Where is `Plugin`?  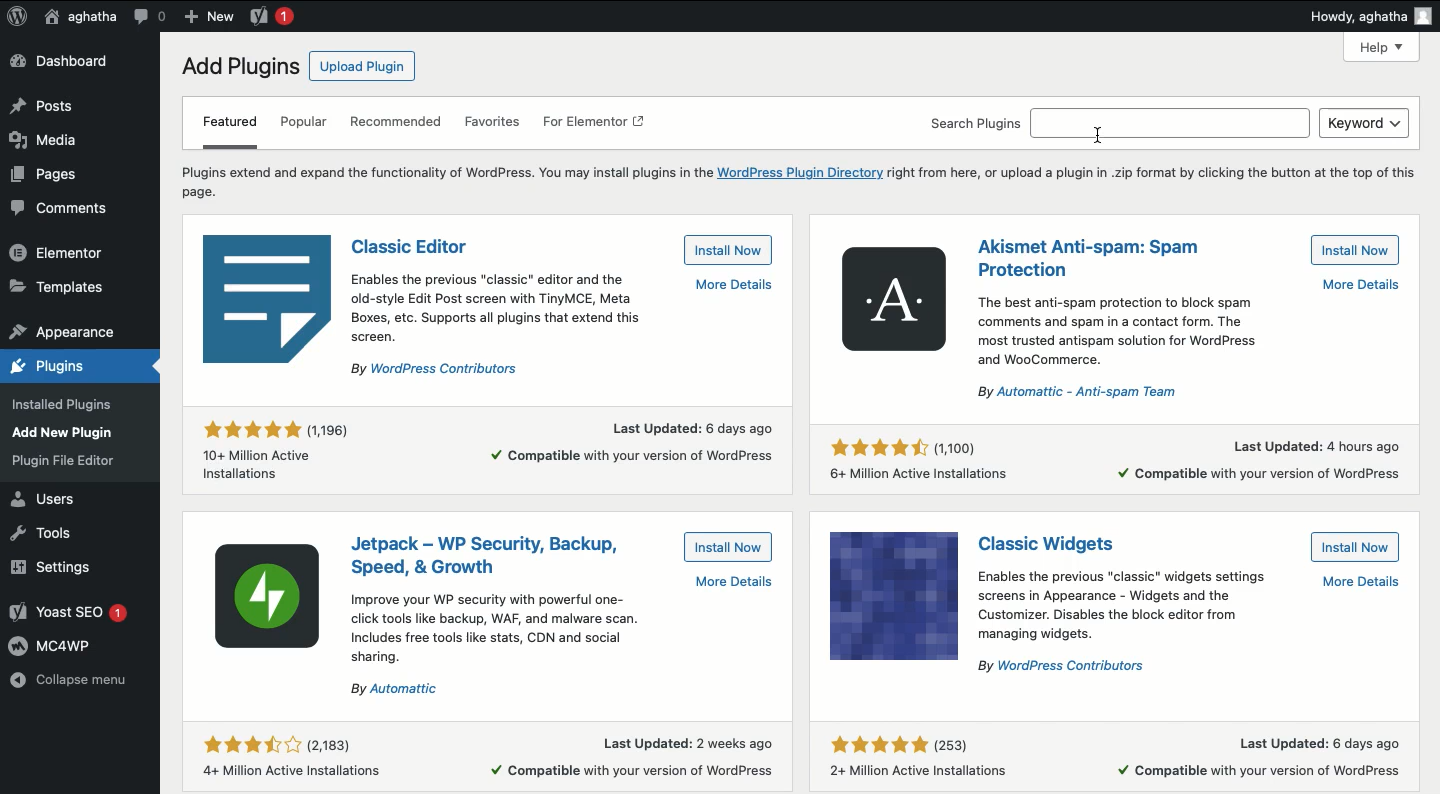 Plugin is located at coordinates (1088, 256).